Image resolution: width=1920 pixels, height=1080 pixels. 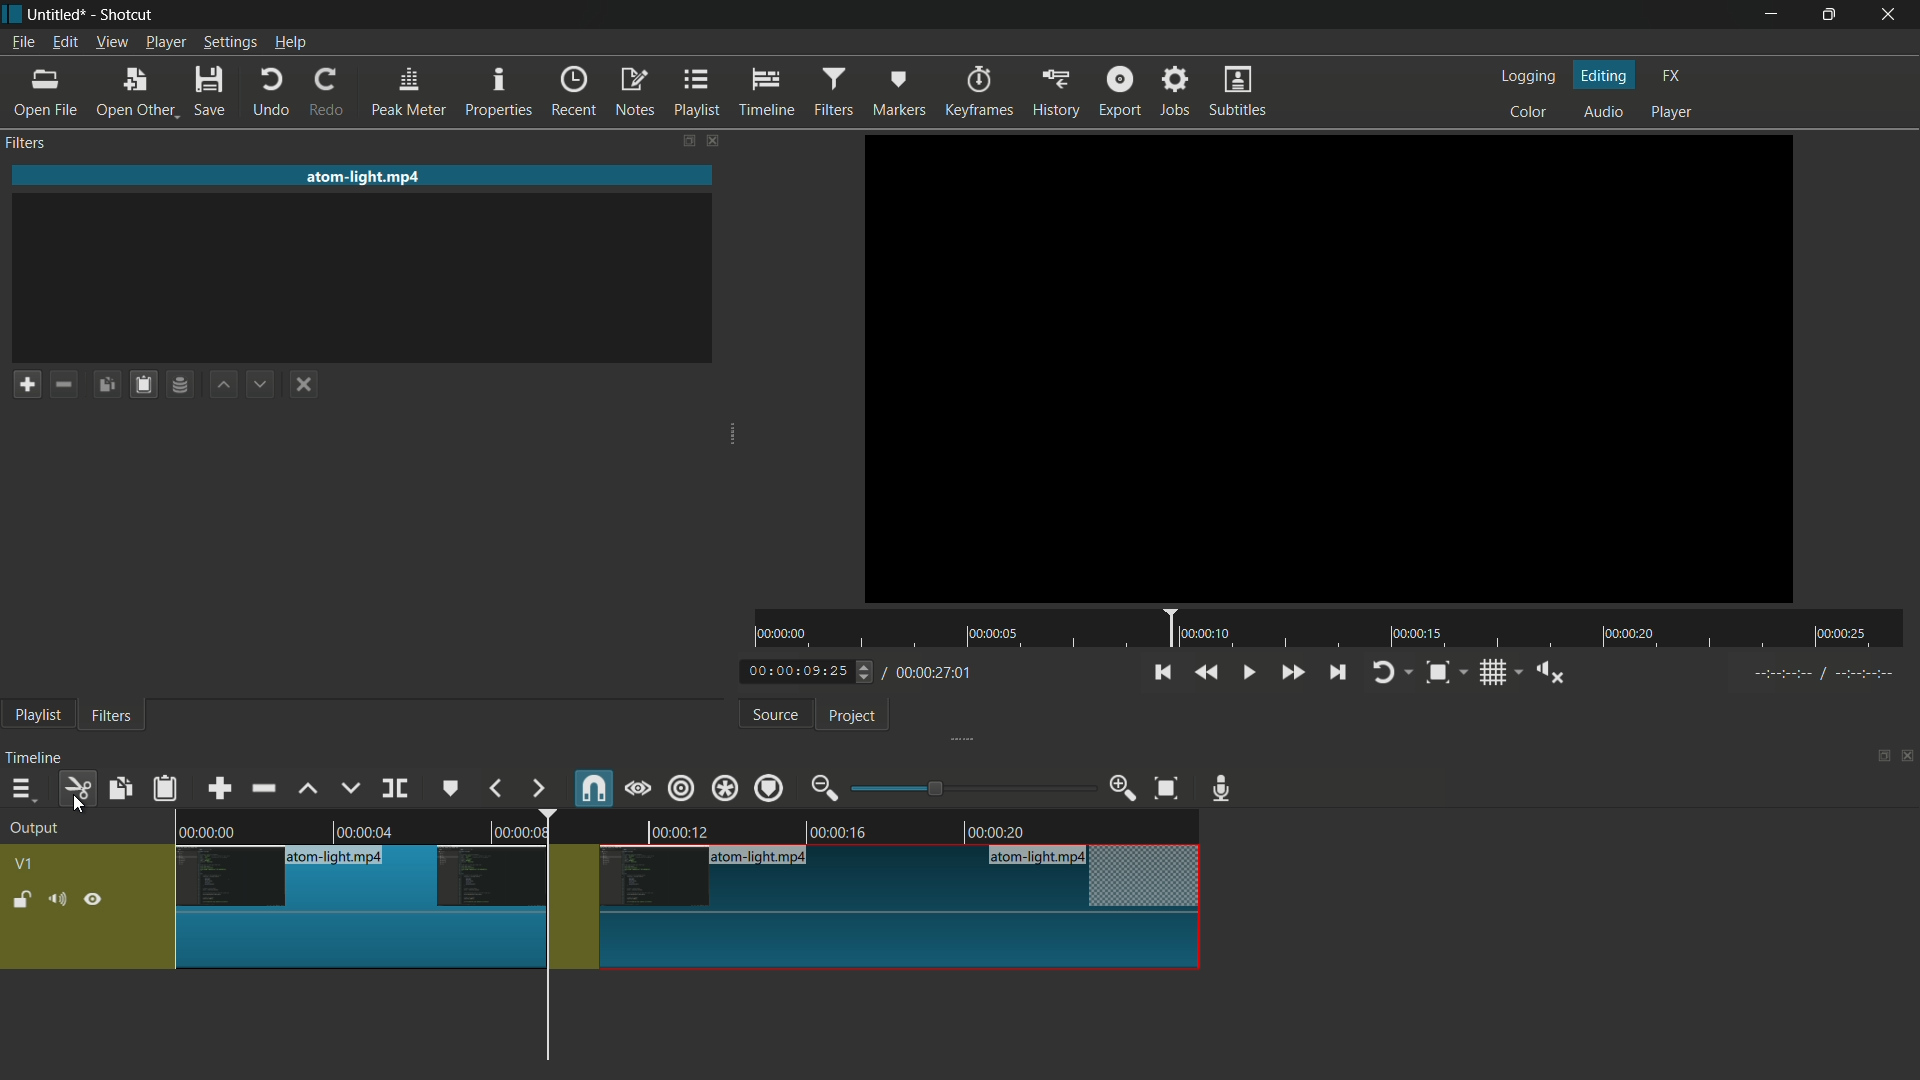 I want to click on create or edit marker, so click(x=451, y=790).